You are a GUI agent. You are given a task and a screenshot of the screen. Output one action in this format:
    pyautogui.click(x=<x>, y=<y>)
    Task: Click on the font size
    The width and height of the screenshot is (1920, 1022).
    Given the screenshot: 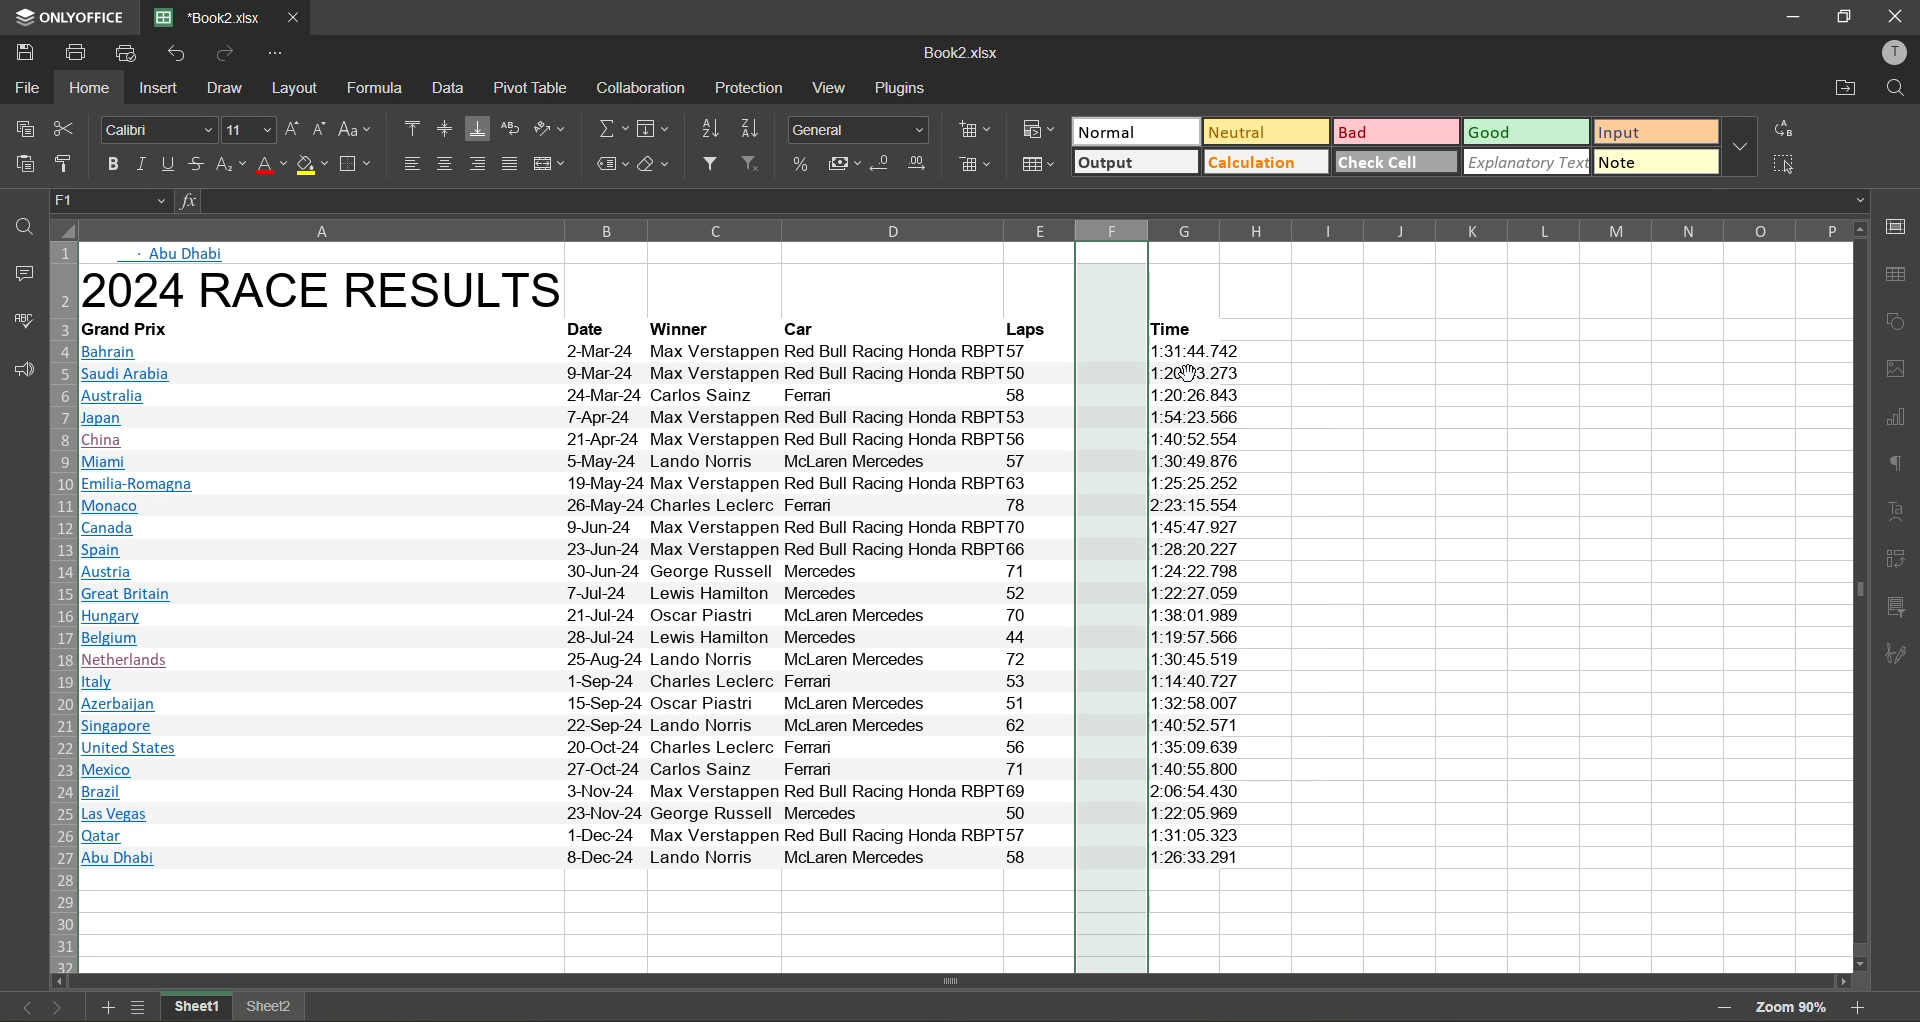 What is the action you would take?
    pyautogui.click(x=251, y=129)
    